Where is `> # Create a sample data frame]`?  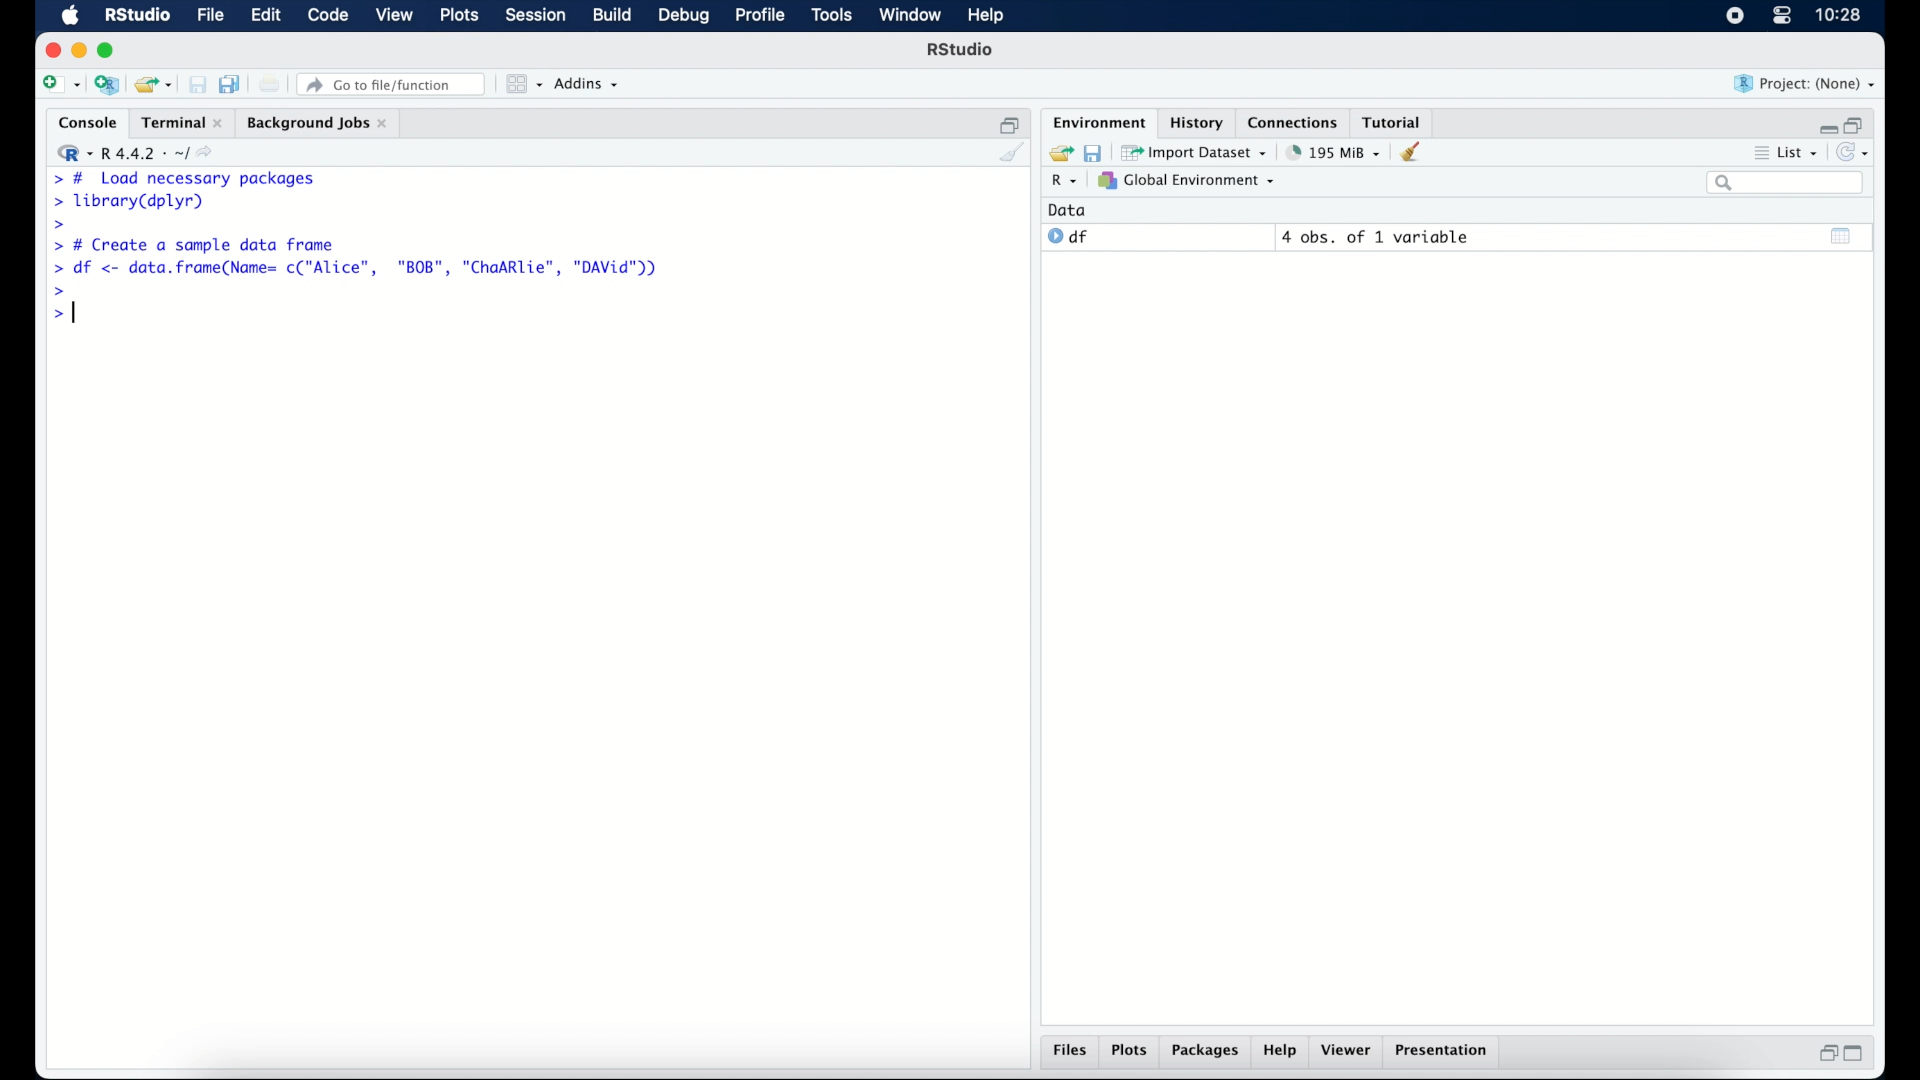
> # Create a sample data frame] is located at coordinates (198, 244).